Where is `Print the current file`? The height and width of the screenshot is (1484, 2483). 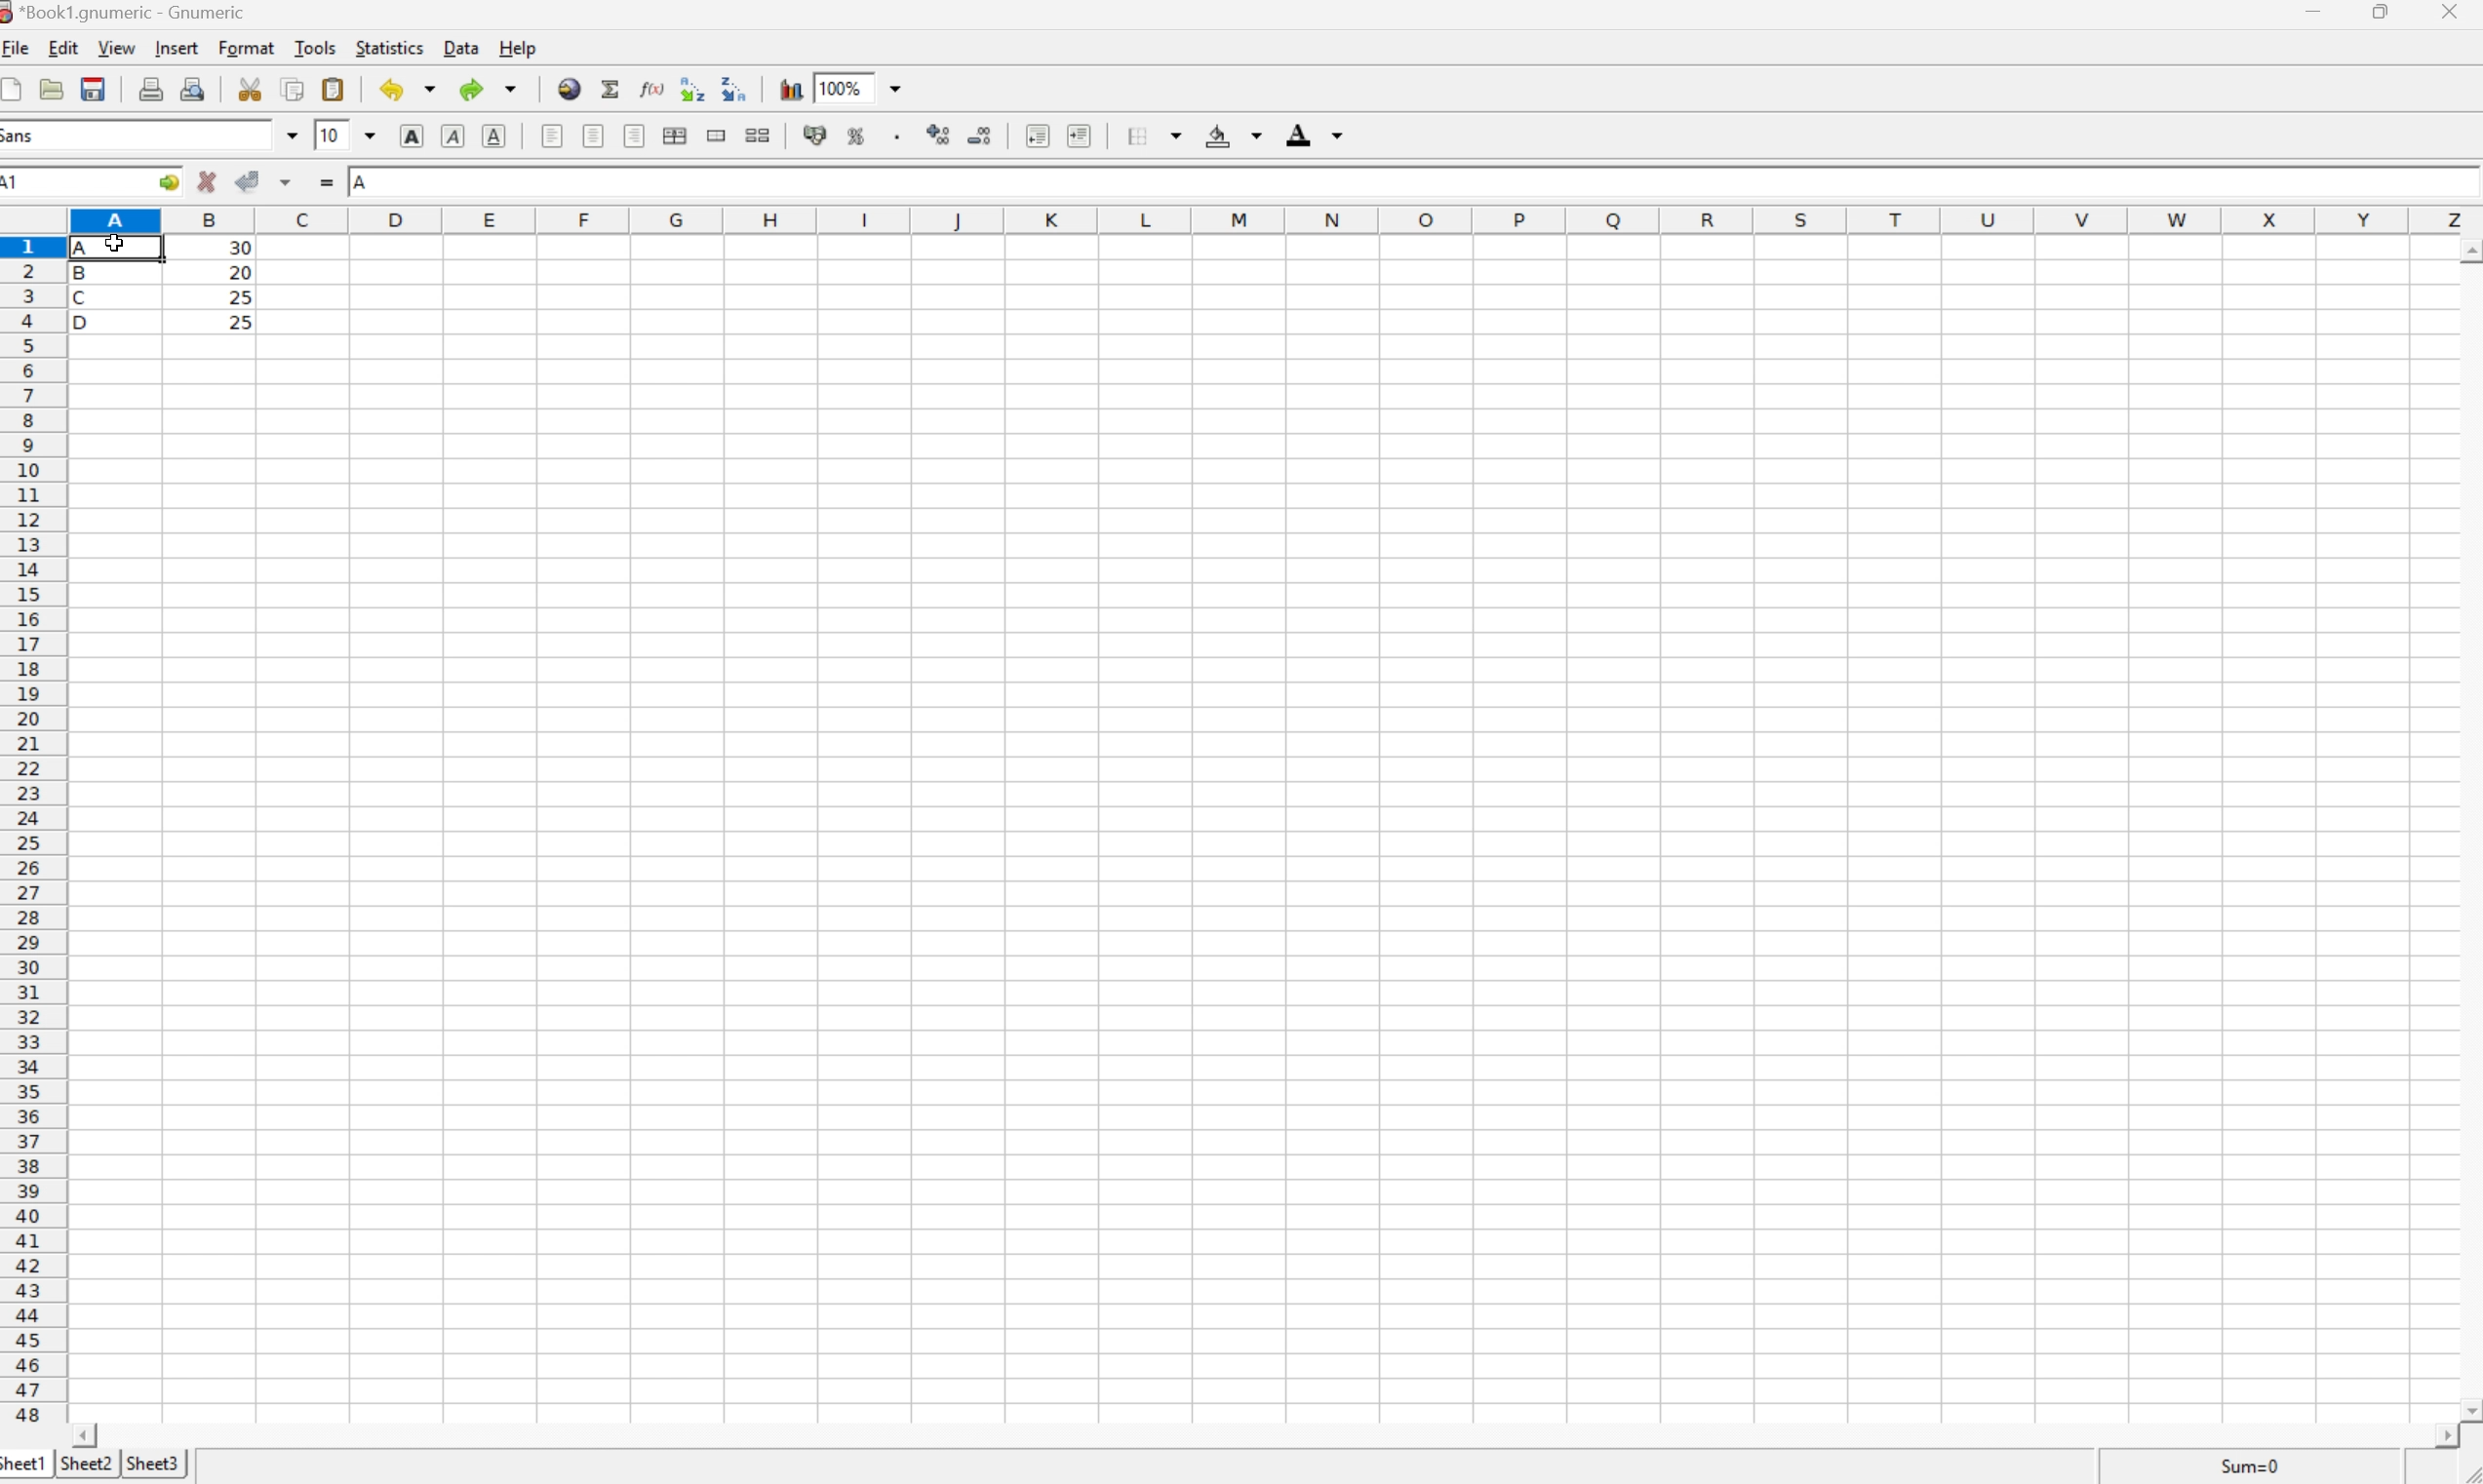 Print the current file is located at coordinates (151, 88).